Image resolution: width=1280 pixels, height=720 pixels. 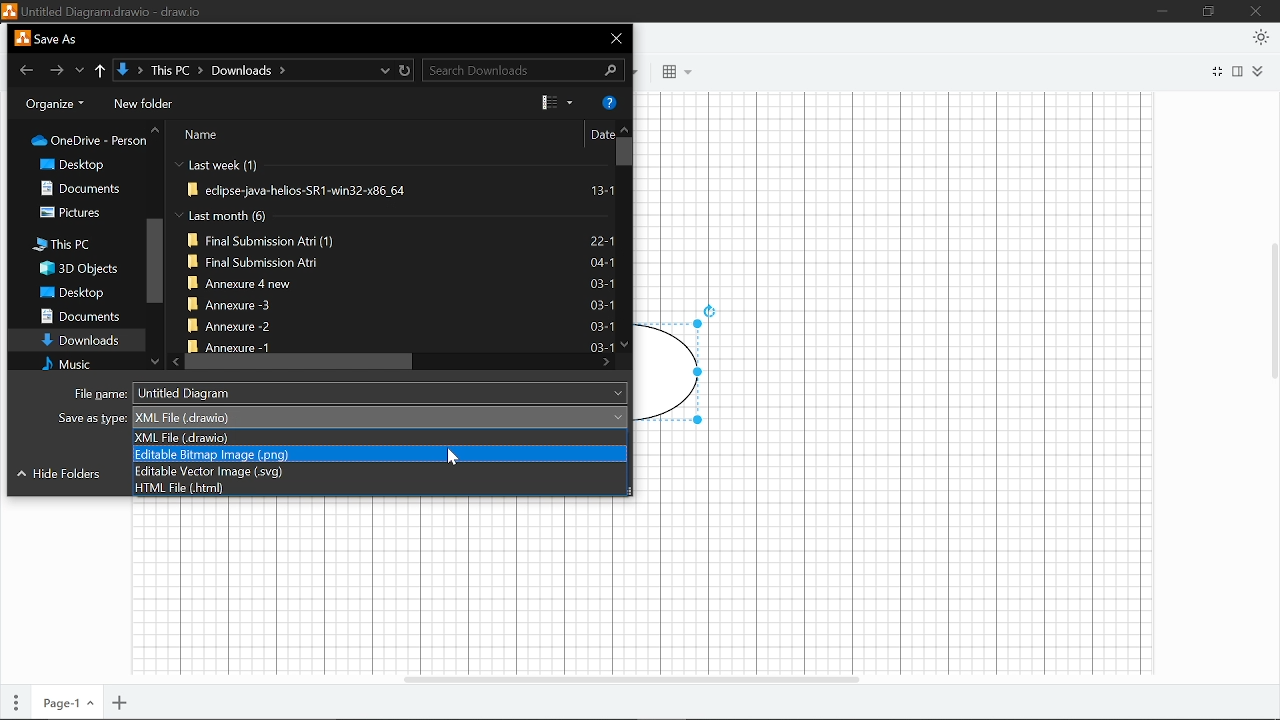 I want to click on move left, so click(x=176, y=361).